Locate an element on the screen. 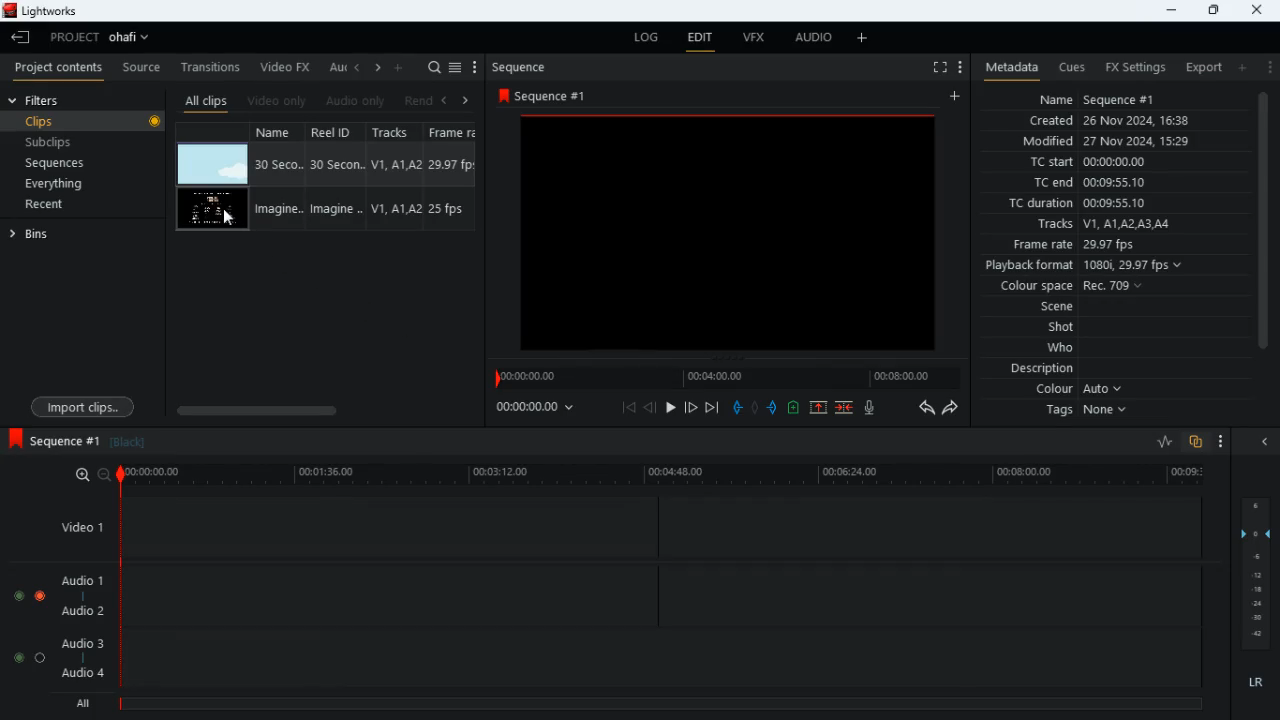 This screenshot has height=720, width=1280. overlap is located at coordinates (1197, 443).